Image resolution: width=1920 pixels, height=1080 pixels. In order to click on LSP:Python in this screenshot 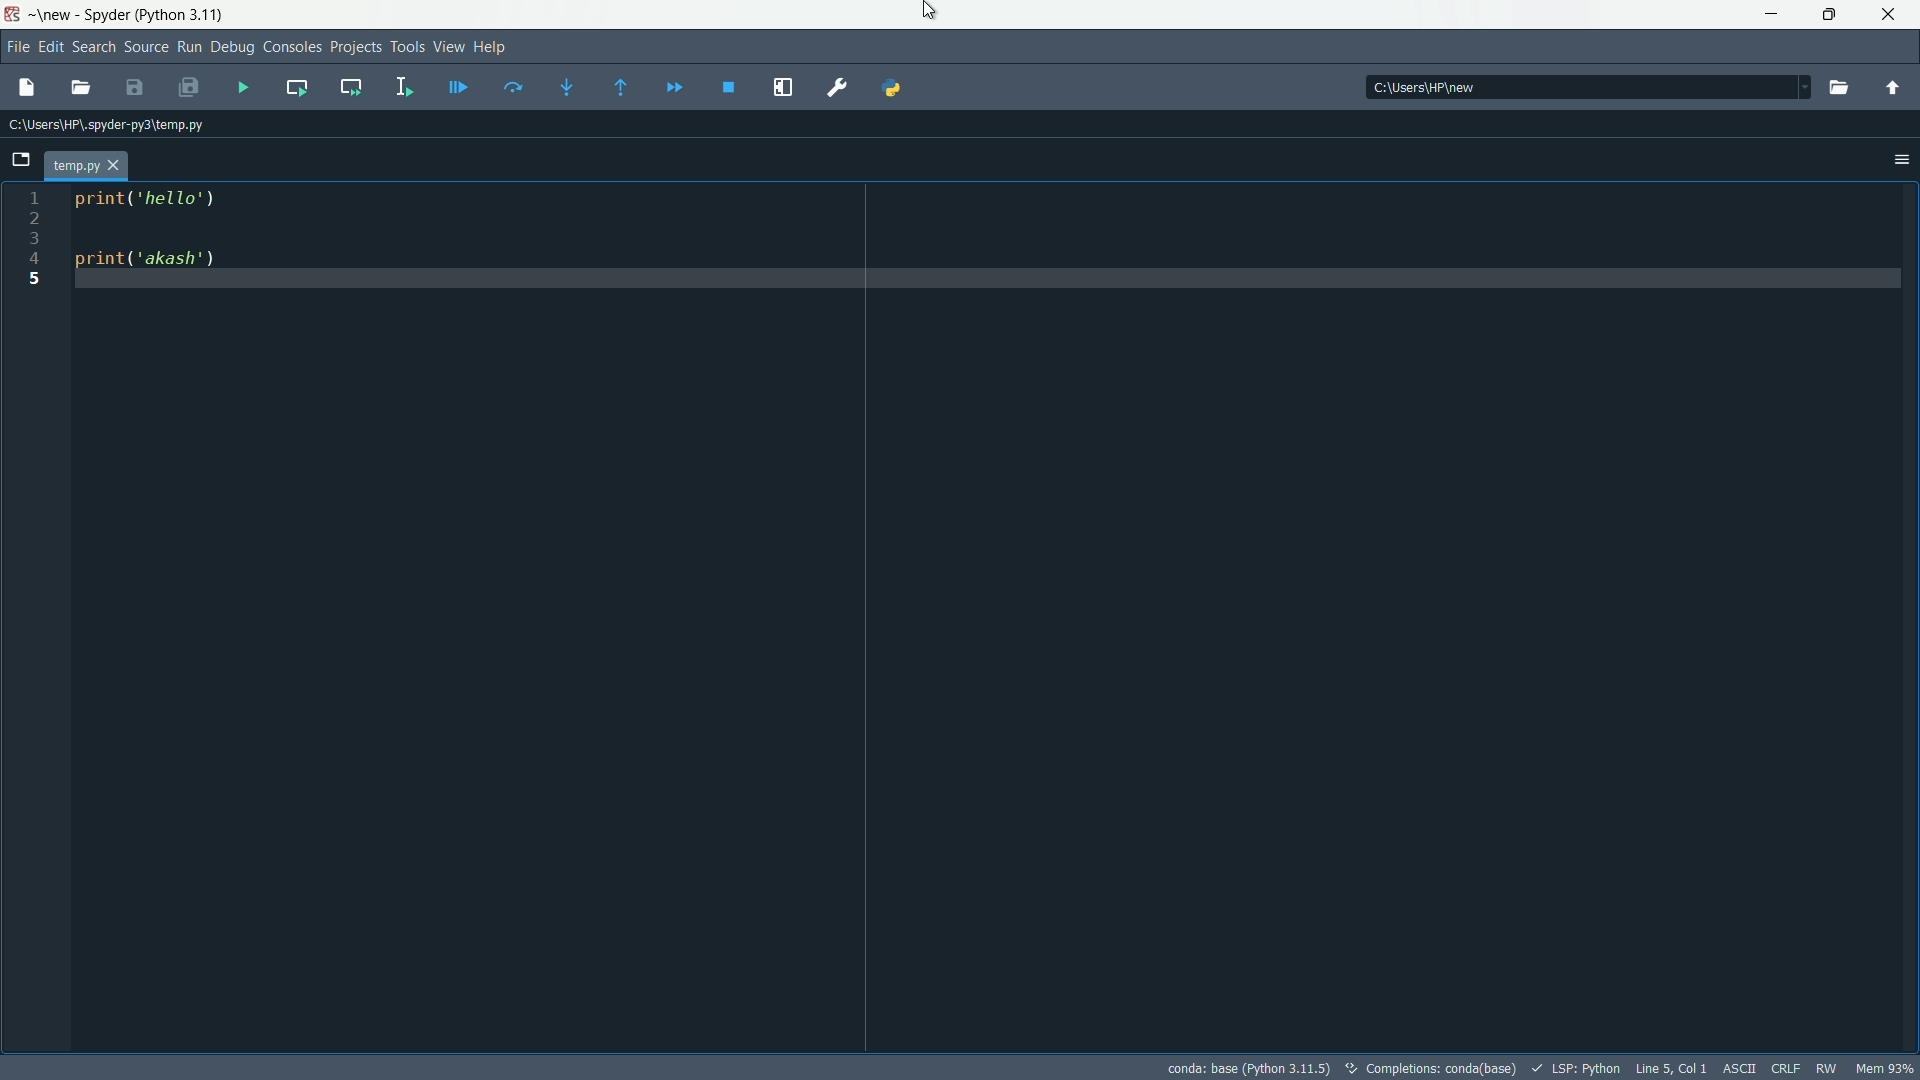, I will do `click(1587, 1068)`.